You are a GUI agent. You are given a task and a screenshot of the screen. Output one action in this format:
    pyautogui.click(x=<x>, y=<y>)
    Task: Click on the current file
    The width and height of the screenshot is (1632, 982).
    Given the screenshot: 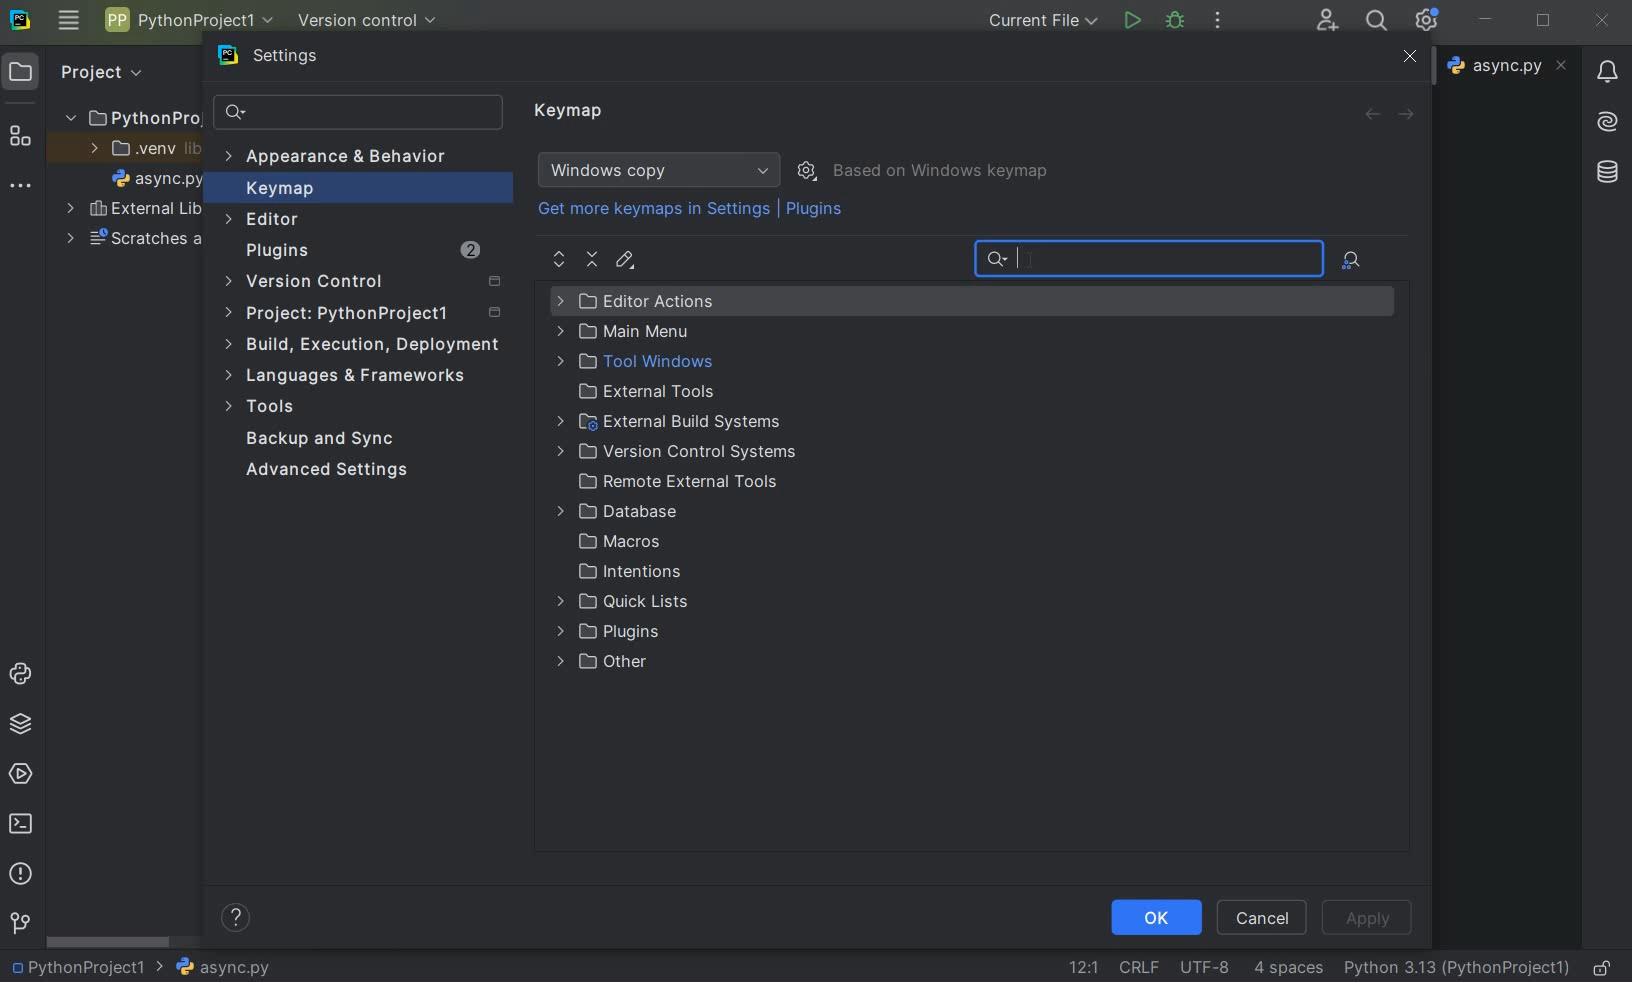 What is the action you would take?
    pyautogui.click(x=1045, y=20)
    